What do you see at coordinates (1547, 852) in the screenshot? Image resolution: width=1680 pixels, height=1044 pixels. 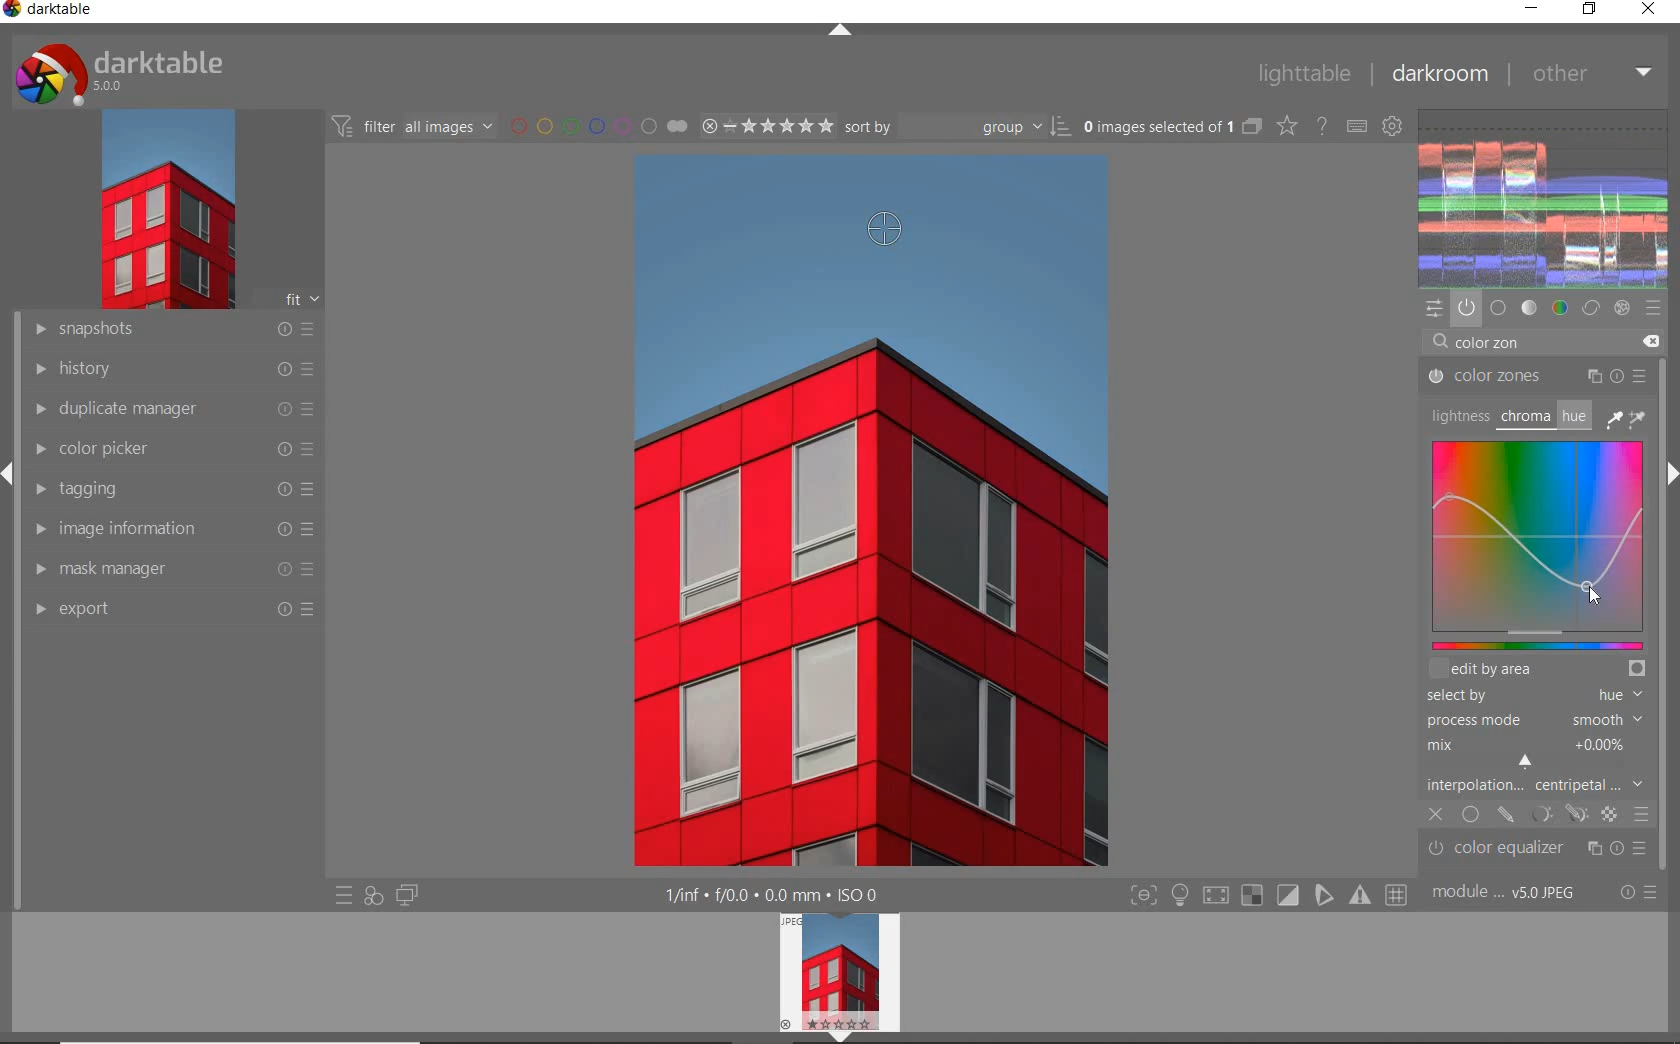 I see `color equalizer` at bounding box center [1547, 852].